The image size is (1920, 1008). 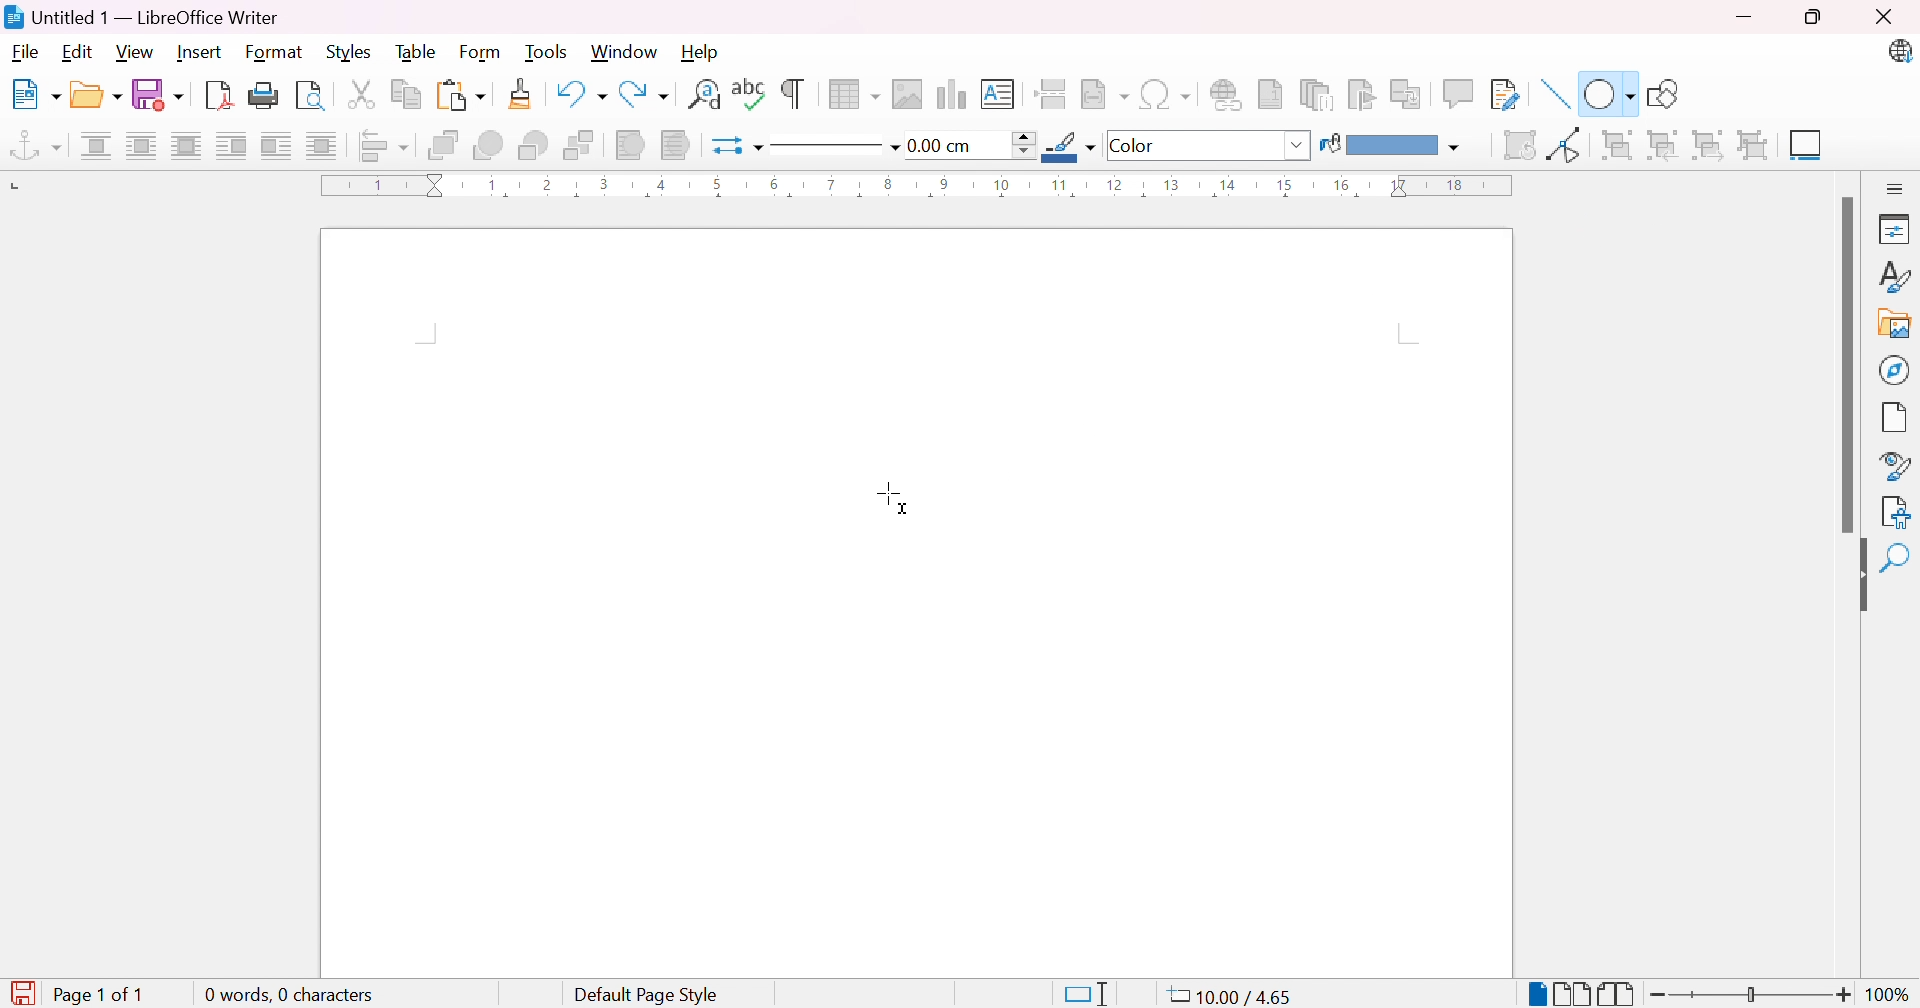 What do you see at coordinates (1540, 996) in the screenshot?
I see `Single-page view` at bounding box center [1540, 996].